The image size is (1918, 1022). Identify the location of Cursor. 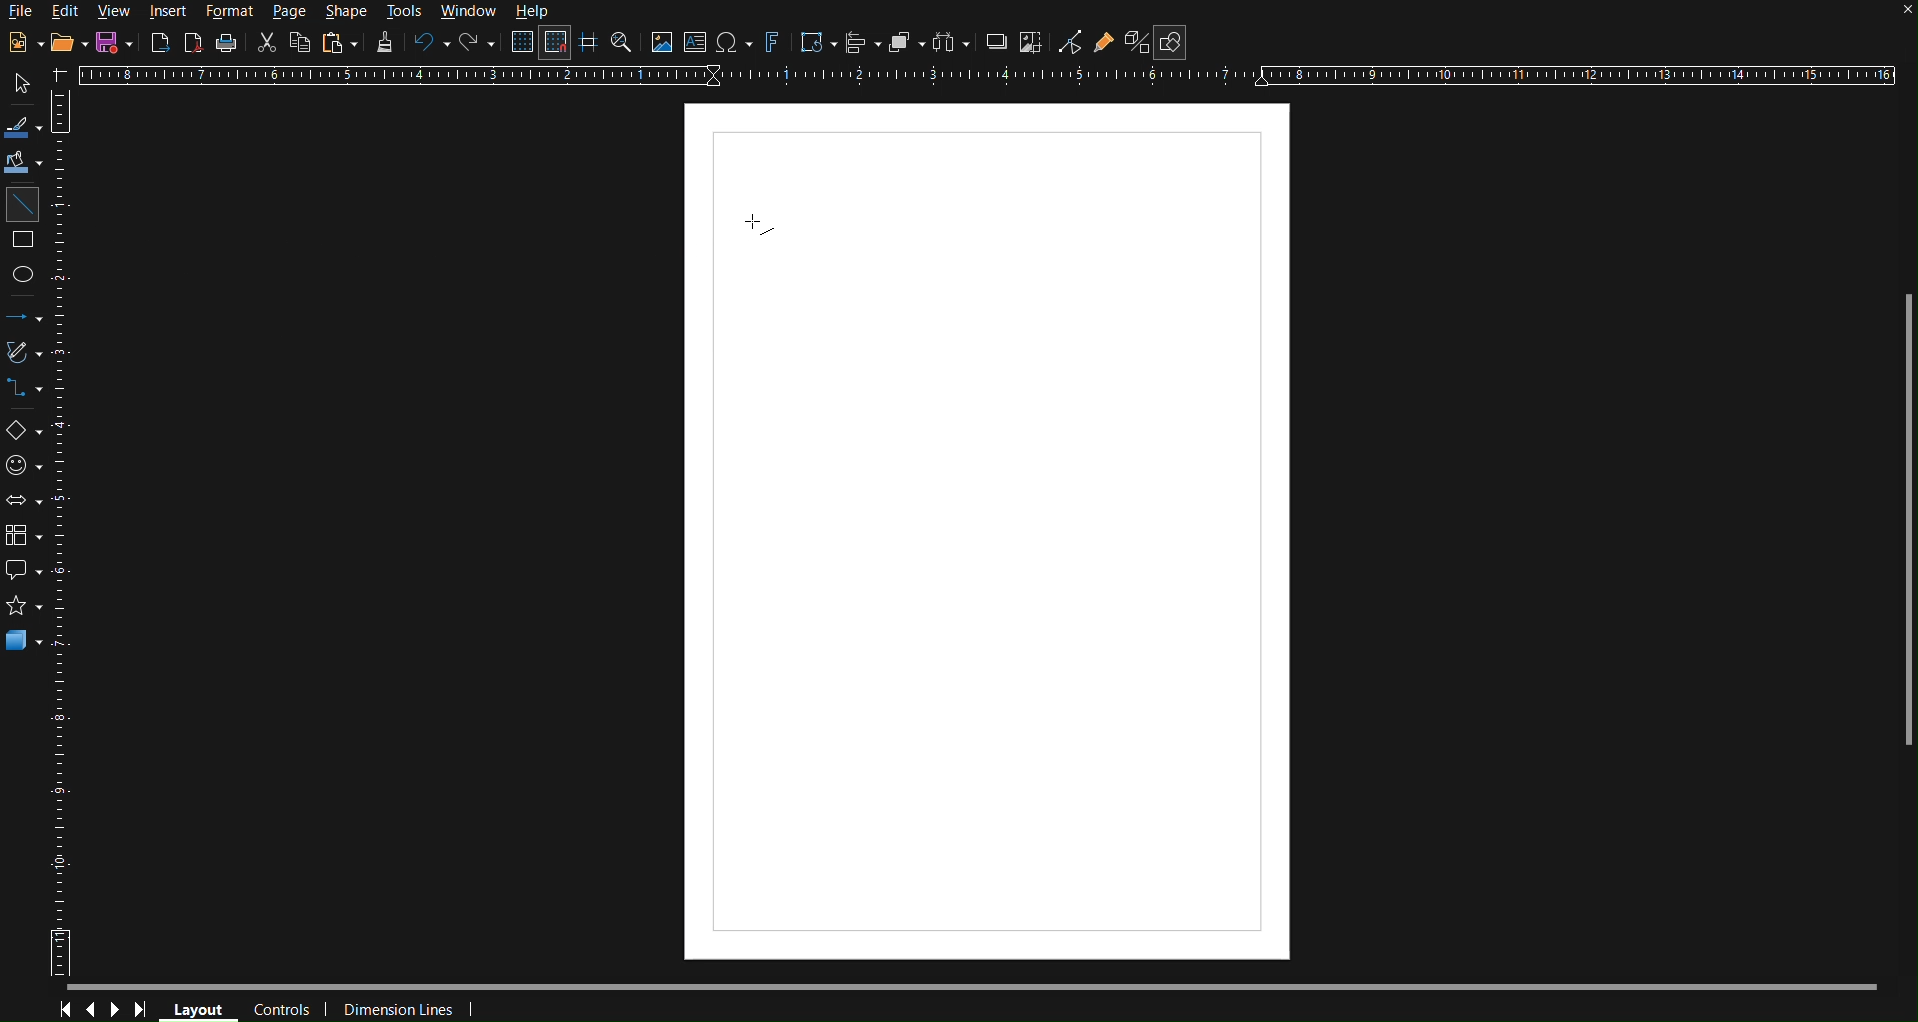
(759, 227).